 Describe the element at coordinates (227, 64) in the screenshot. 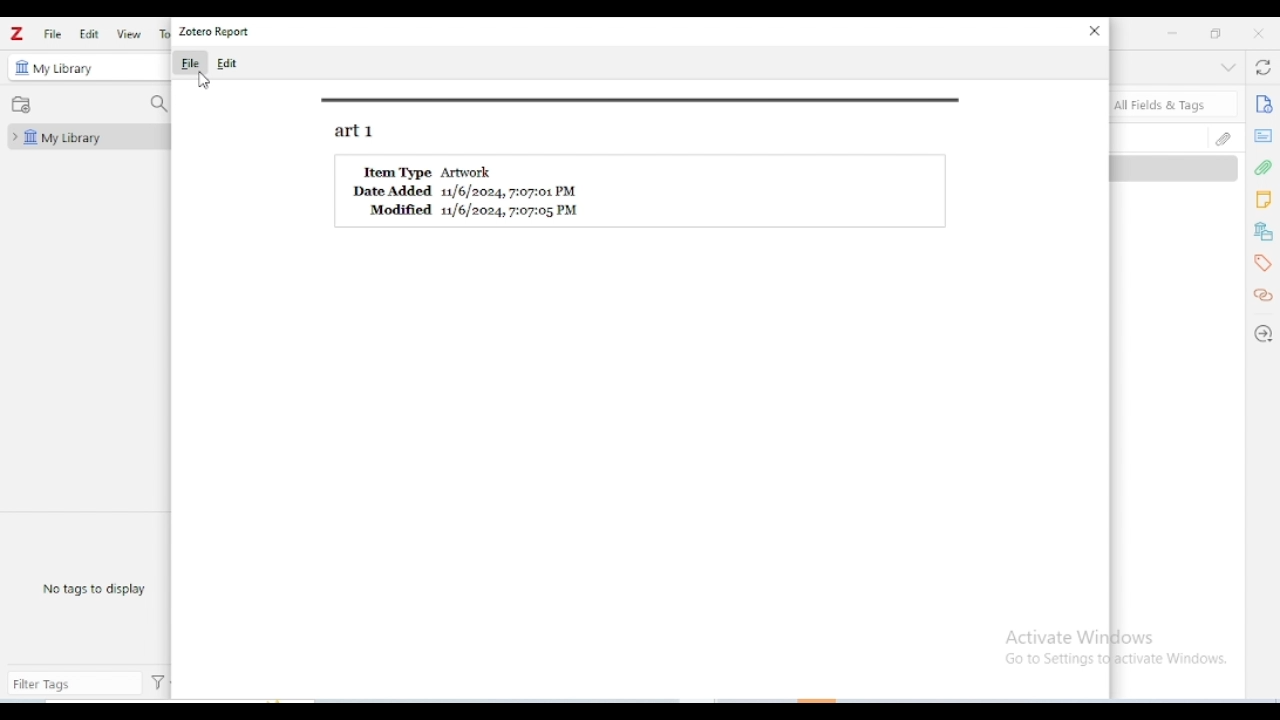

I see `edit` at that location.